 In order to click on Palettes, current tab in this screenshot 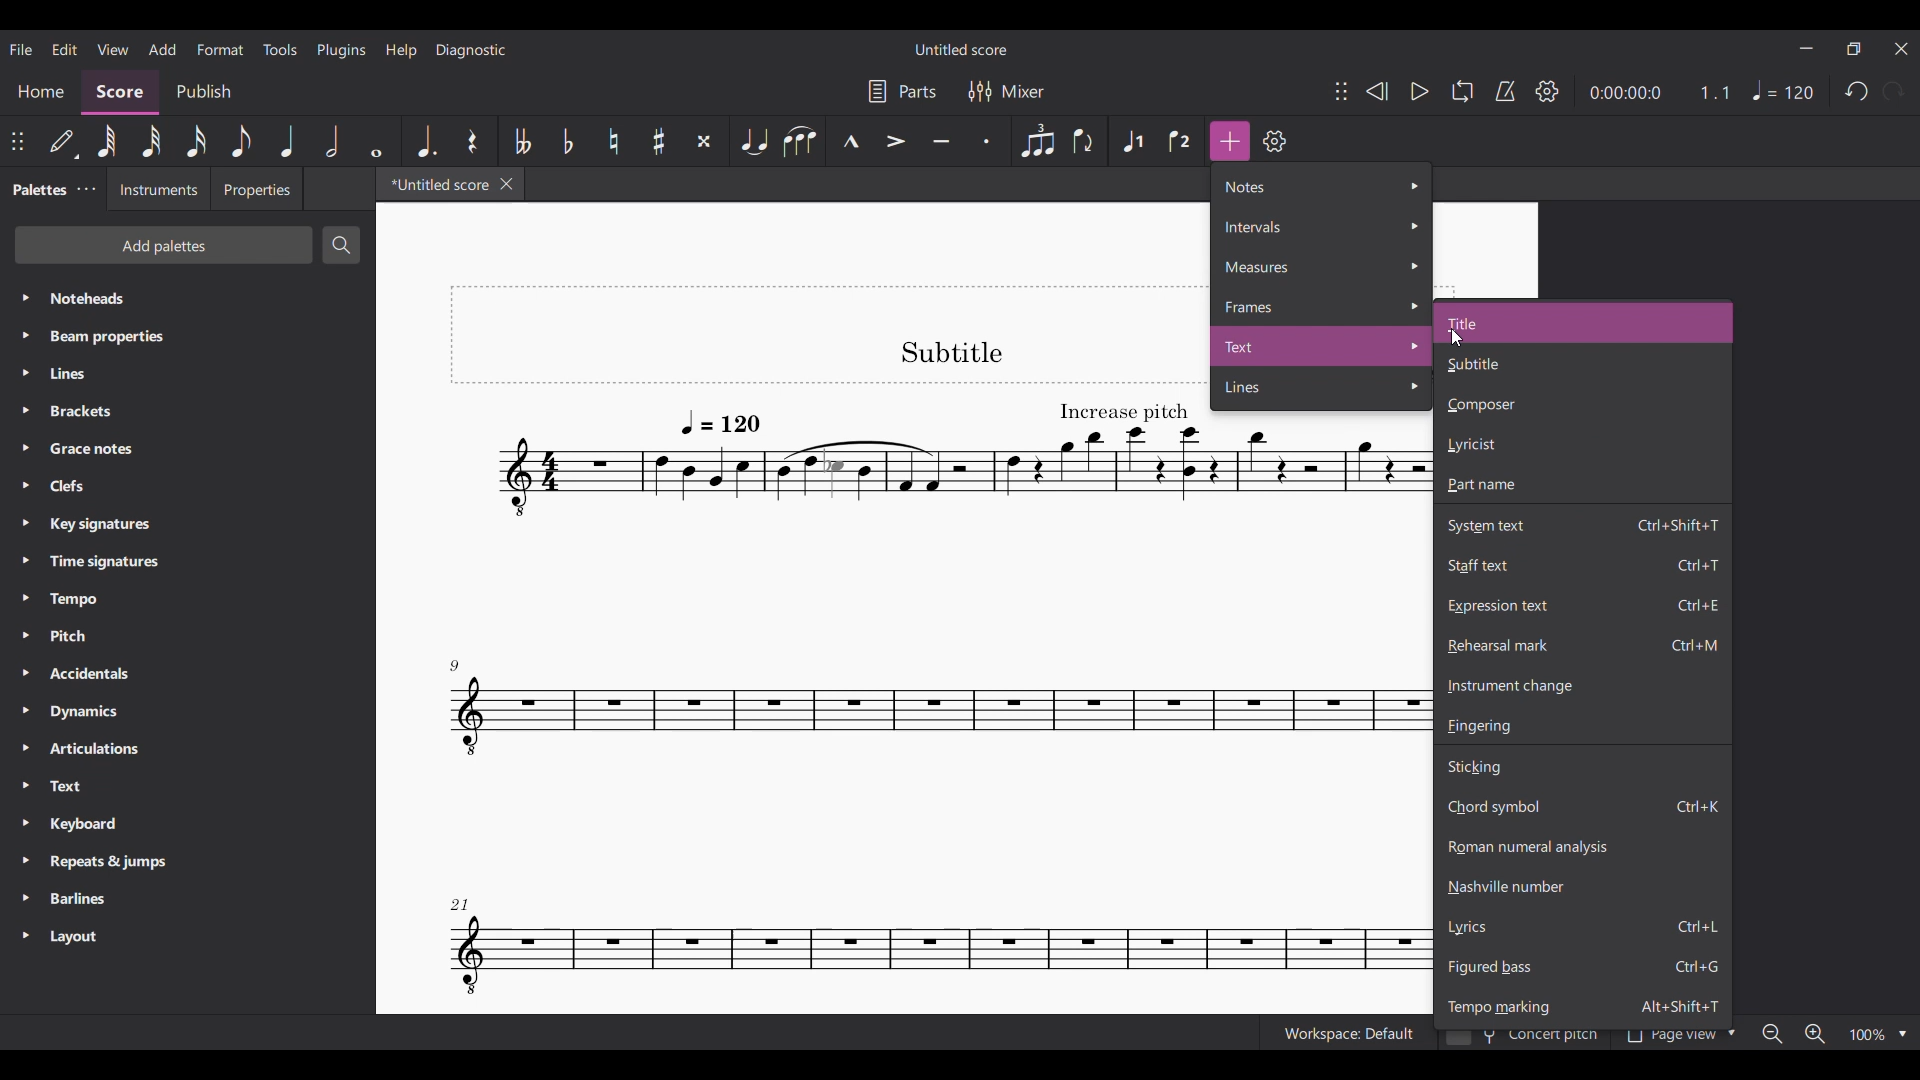, I will do `click(38, 190)`.